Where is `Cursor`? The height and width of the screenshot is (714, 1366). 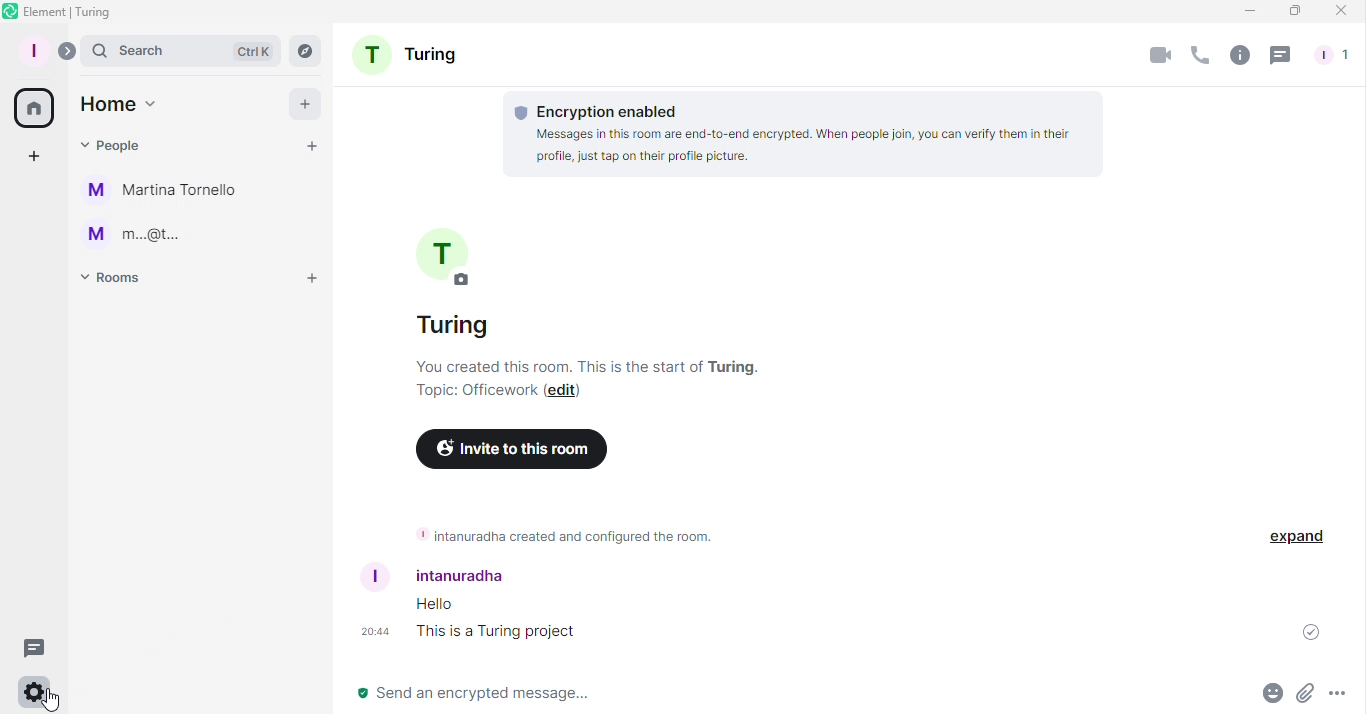 Cursor is located at coordinates (54, 701).